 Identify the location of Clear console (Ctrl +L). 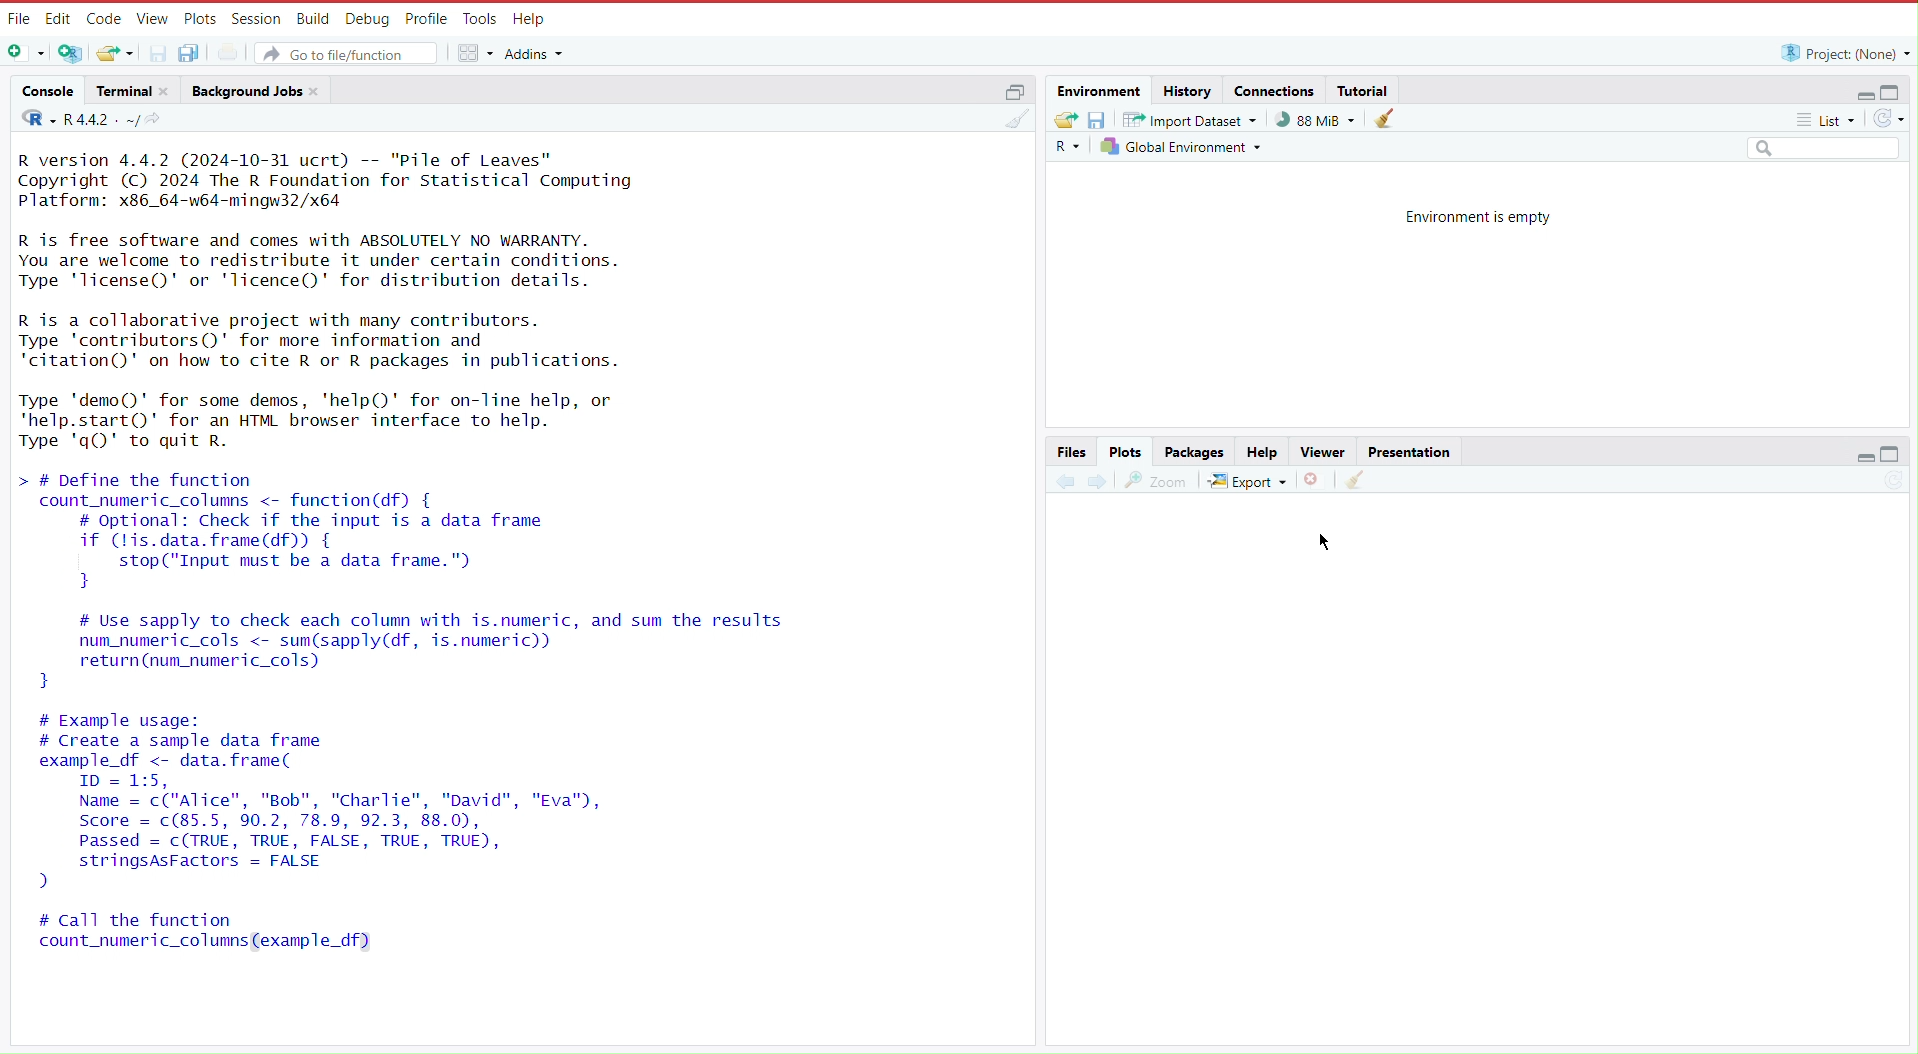
(1020, 126).